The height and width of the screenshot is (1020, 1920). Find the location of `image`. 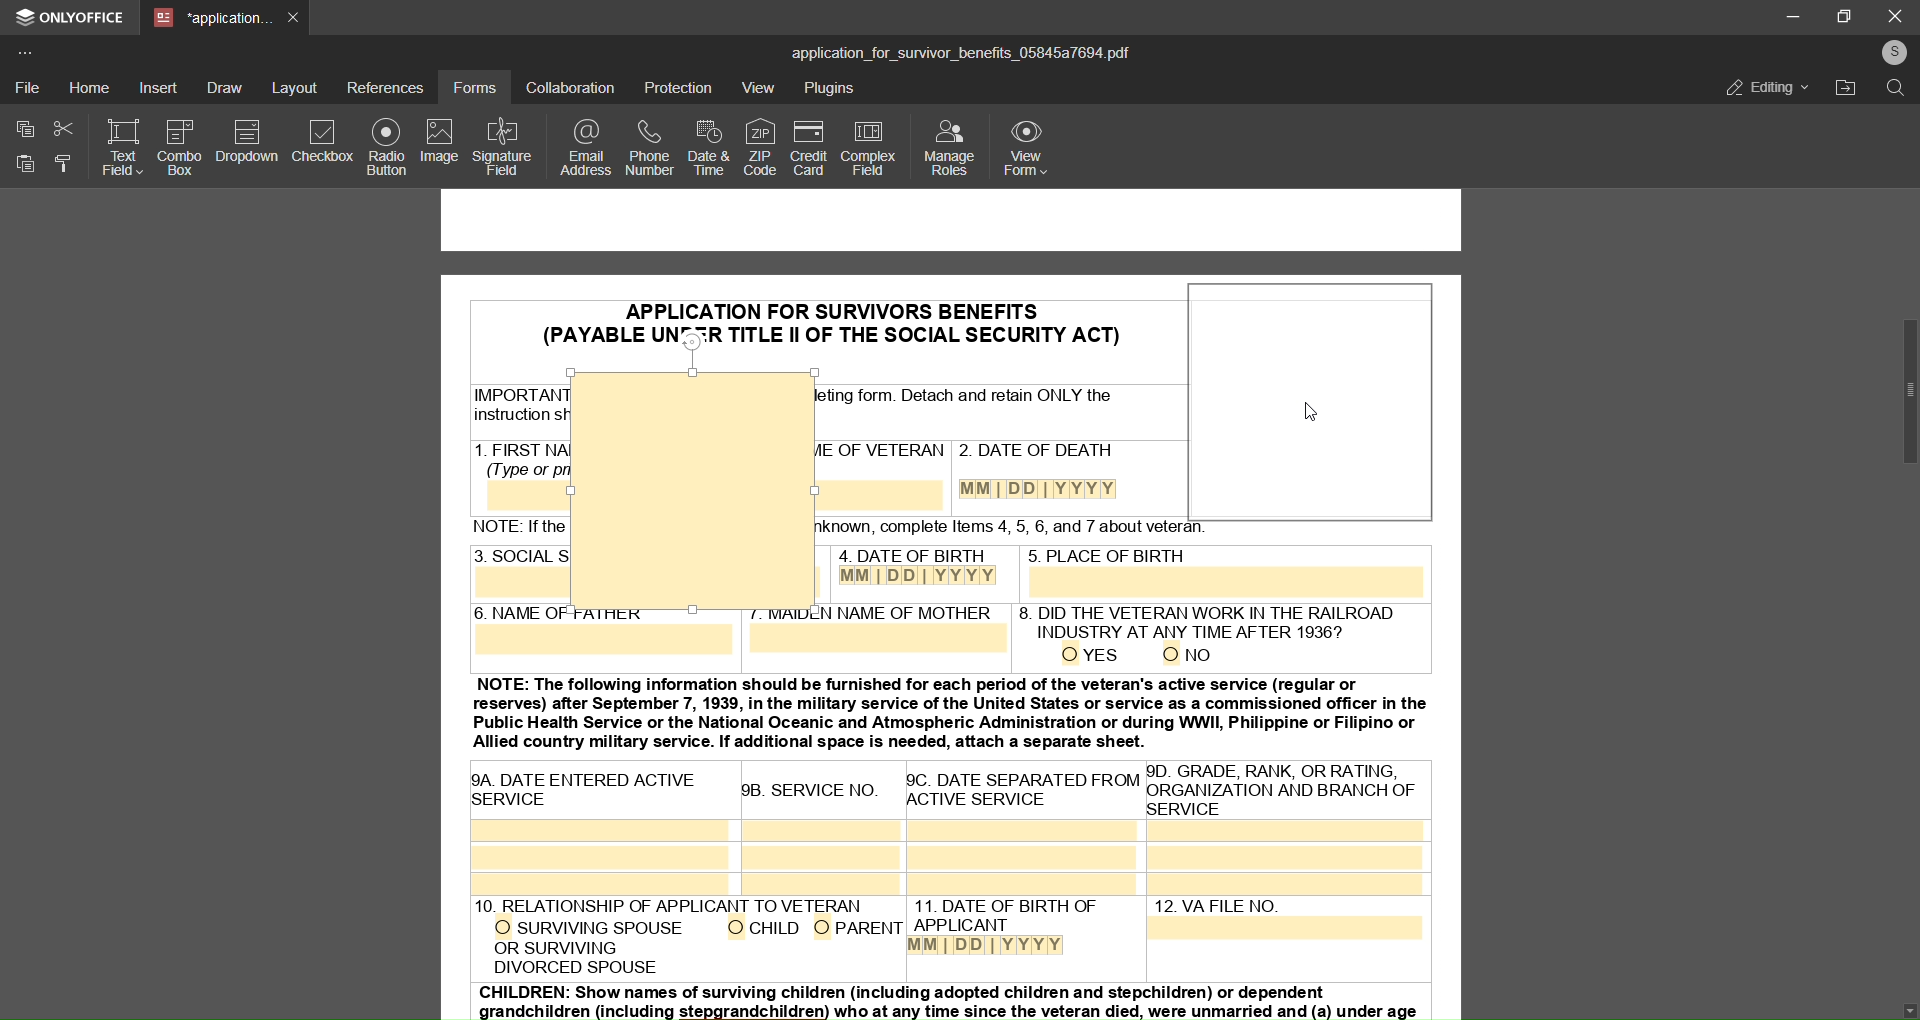

image is located at coordinates (438, 144).